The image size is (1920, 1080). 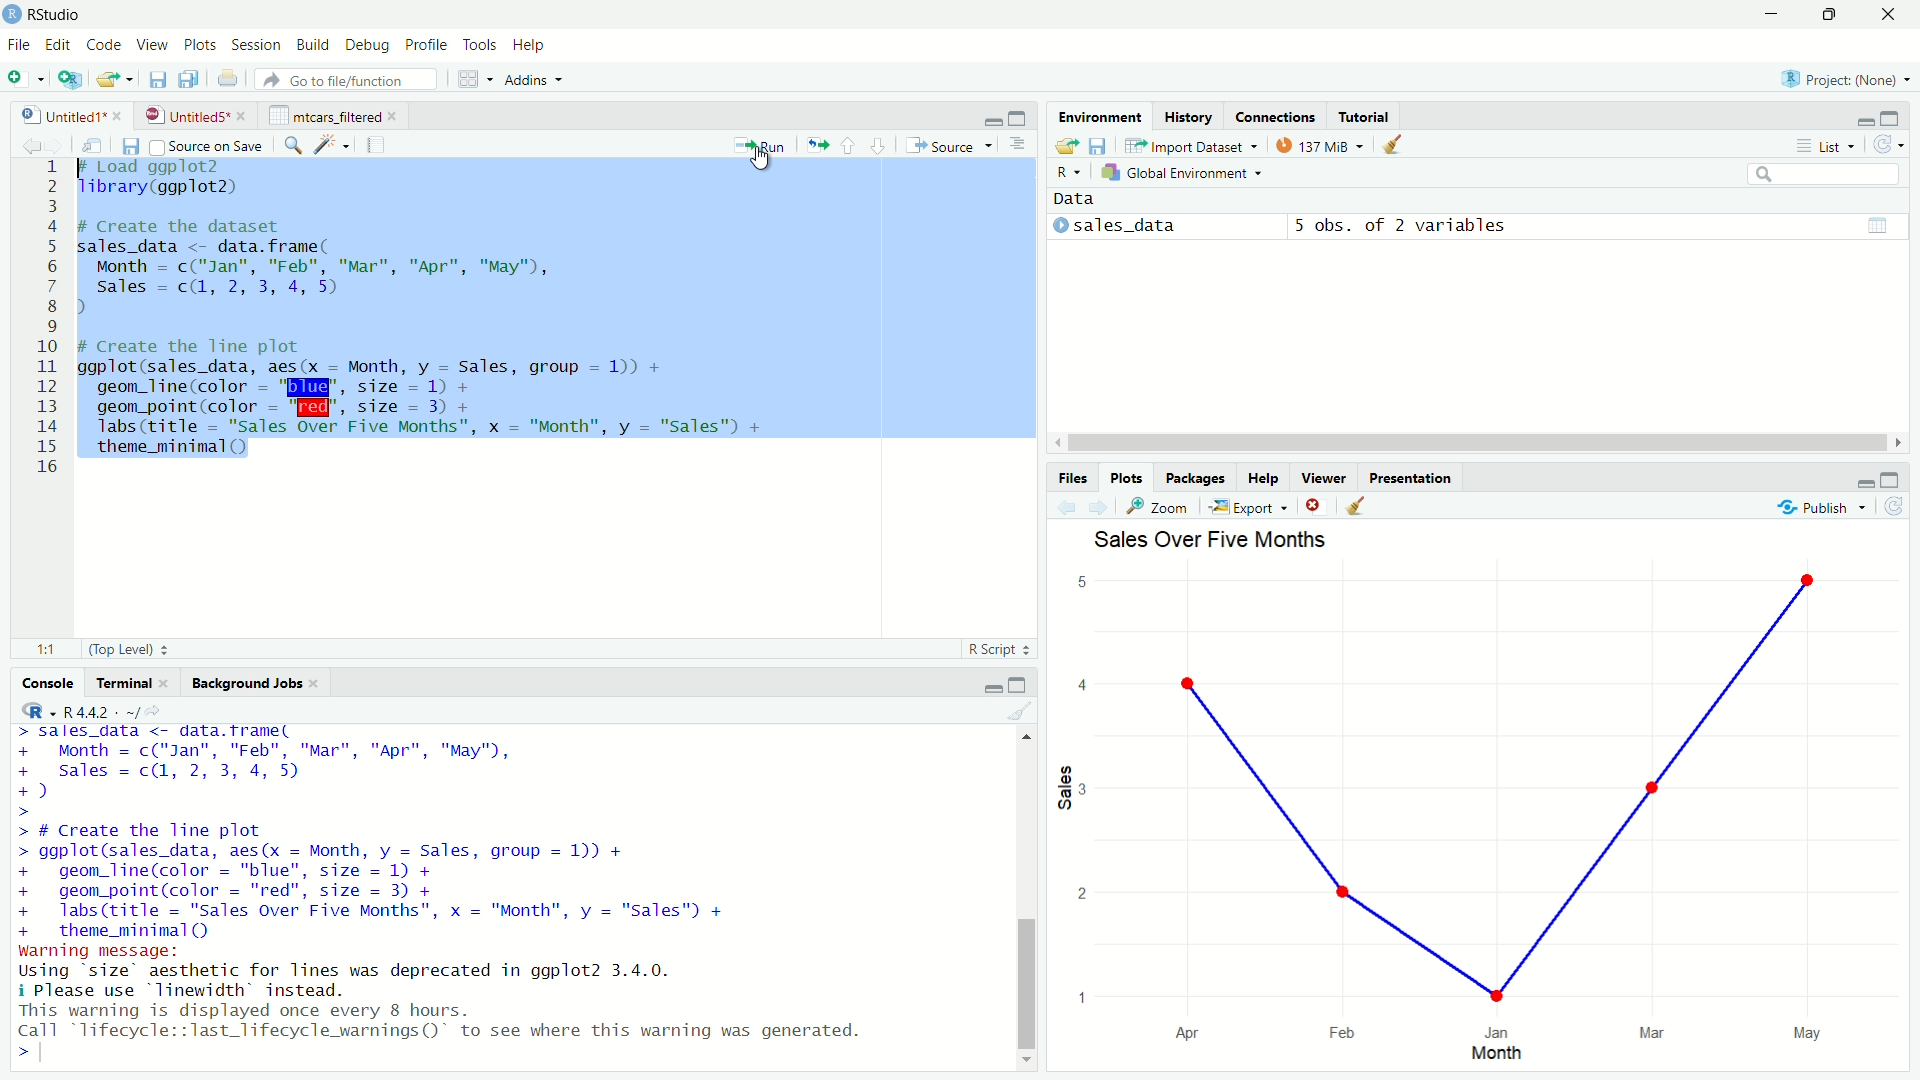 I want to click on viewer, so click(x=1324, y=478).